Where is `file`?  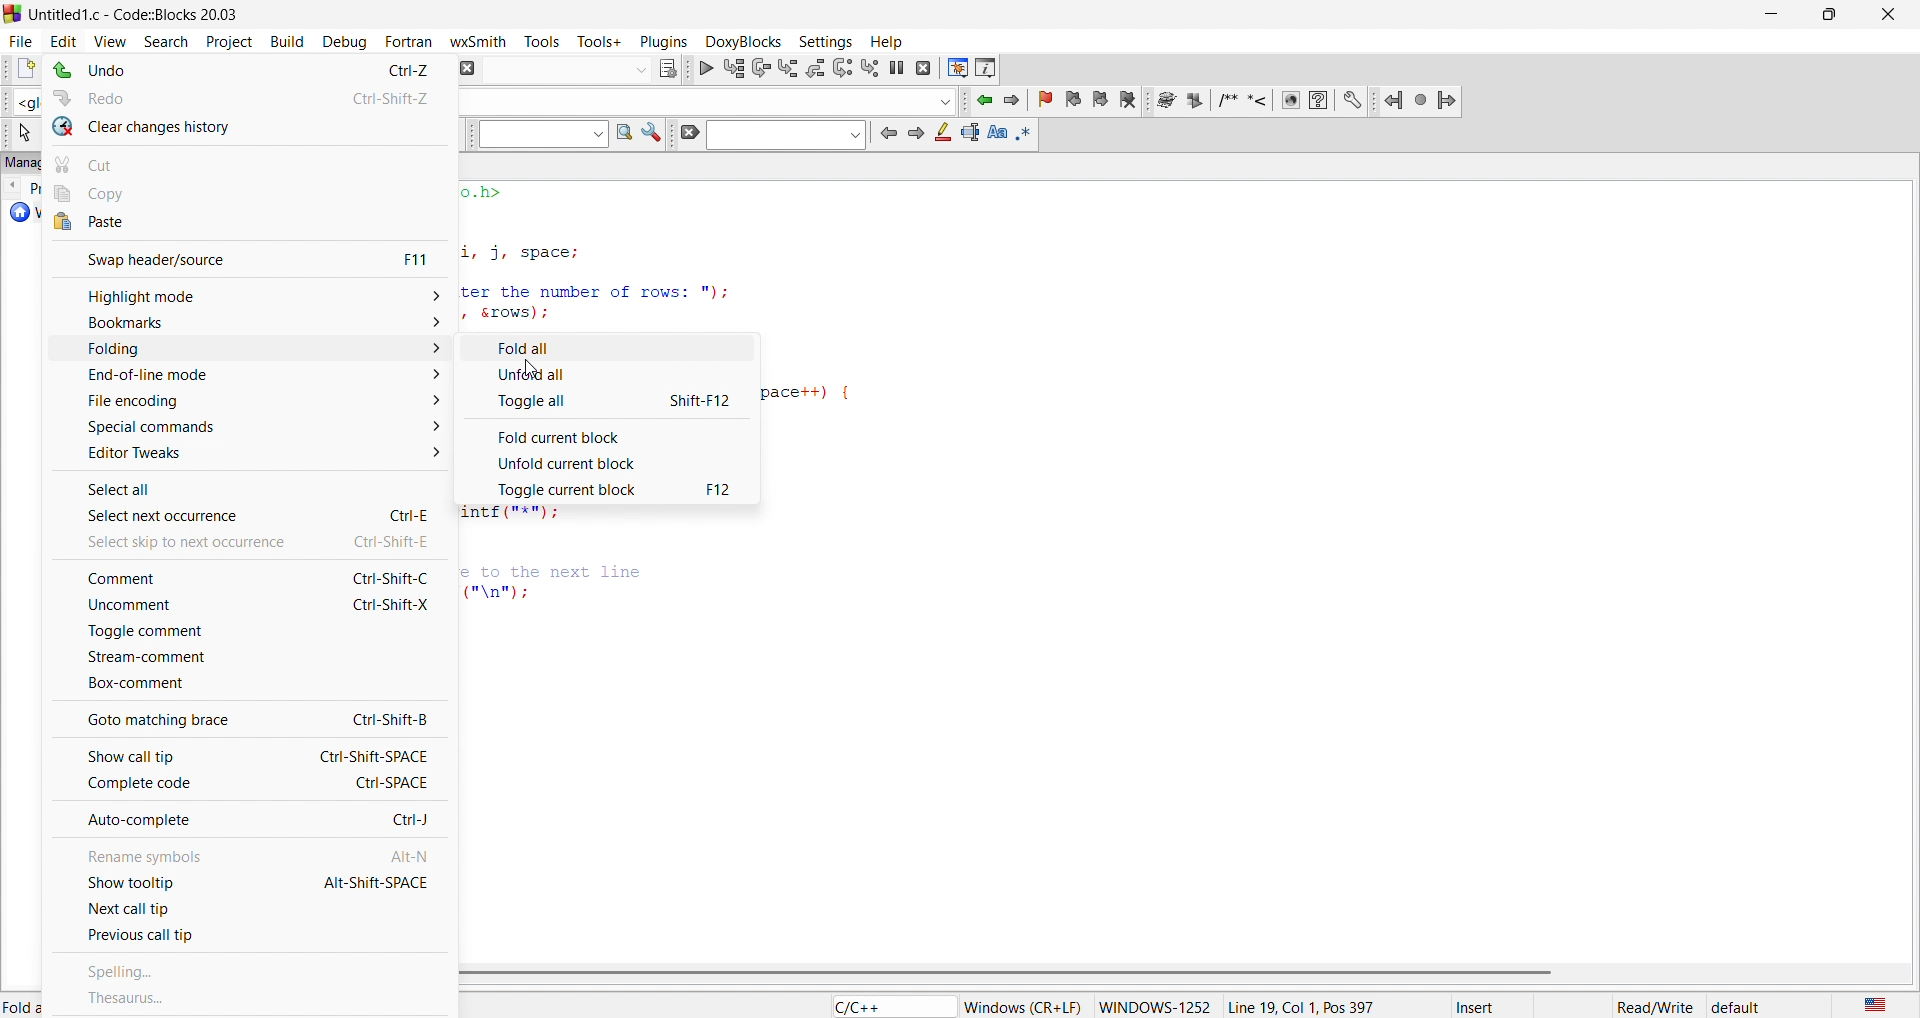 file is located at coordinates (18, 38).